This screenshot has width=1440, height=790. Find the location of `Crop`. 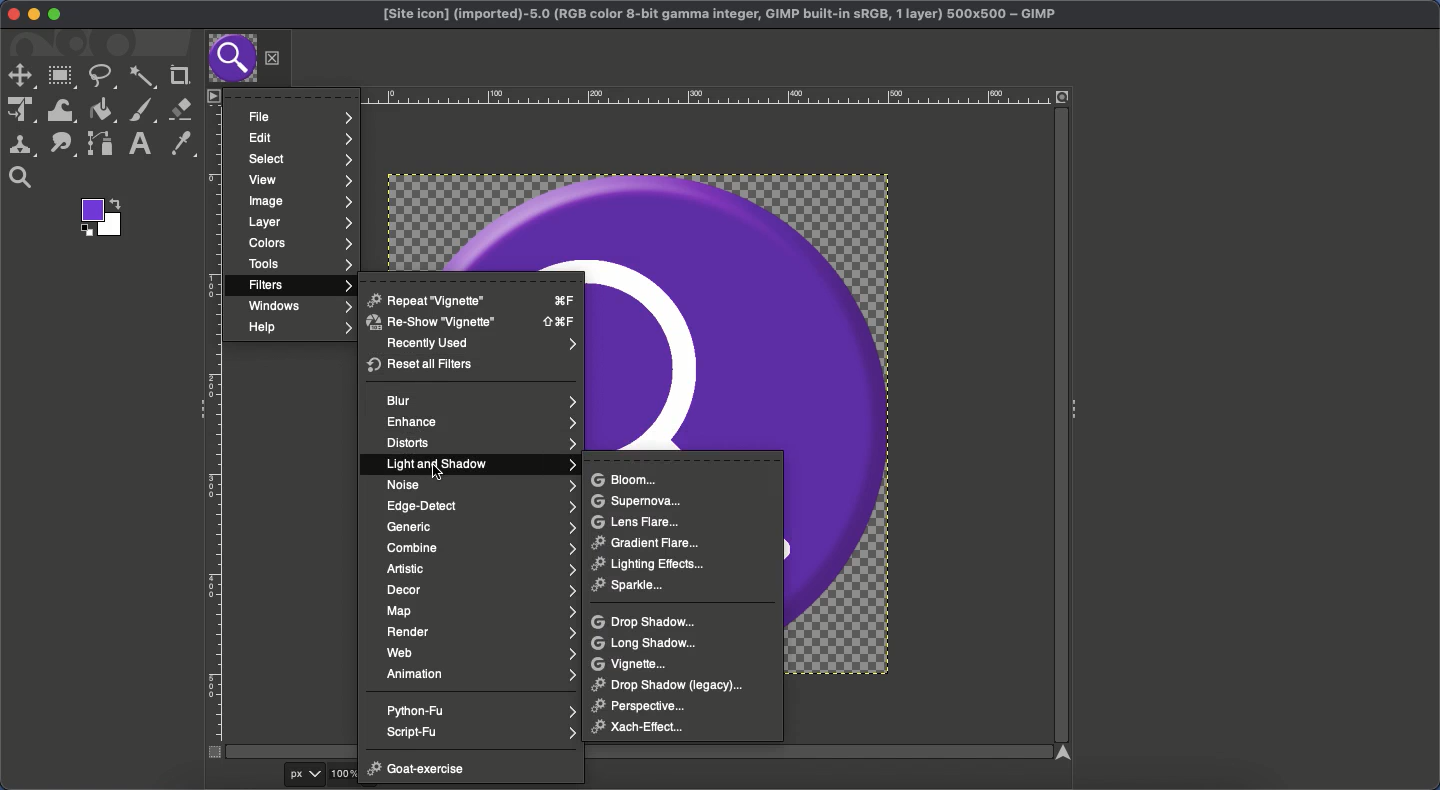

Crop is located at coordinates (177, 76).